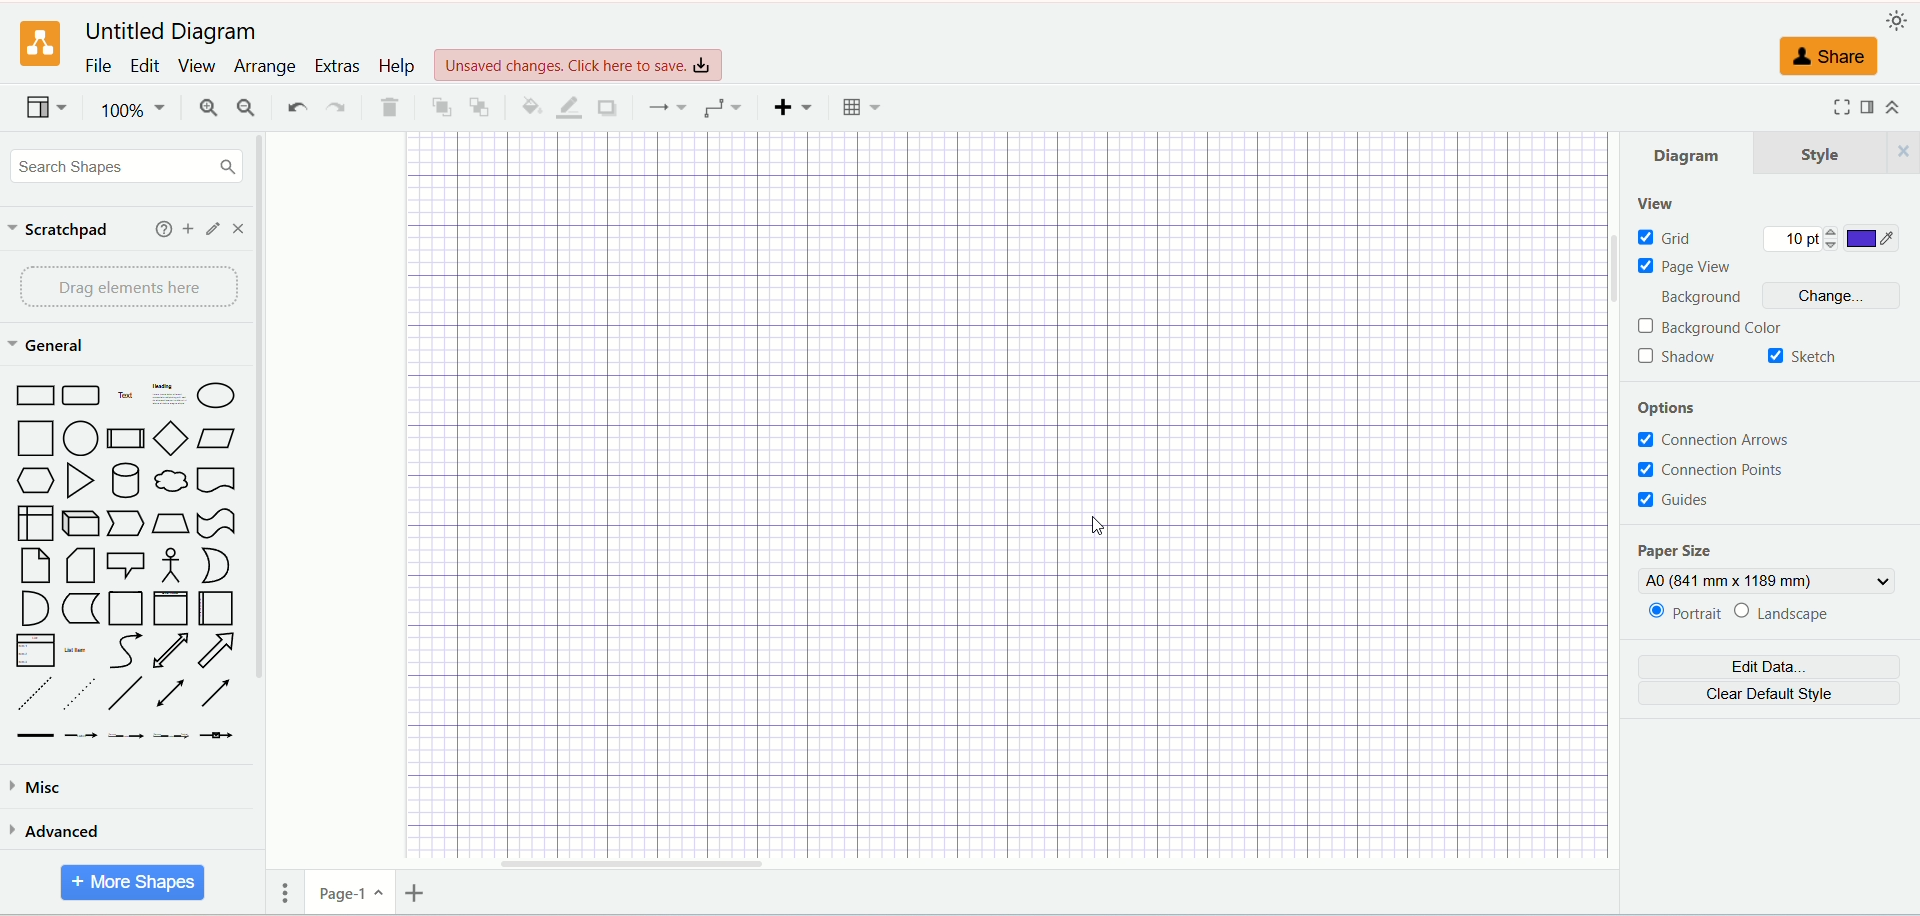  Describe the element at coordinates (126, 694) in the screenshot. I see `Line` at that location.